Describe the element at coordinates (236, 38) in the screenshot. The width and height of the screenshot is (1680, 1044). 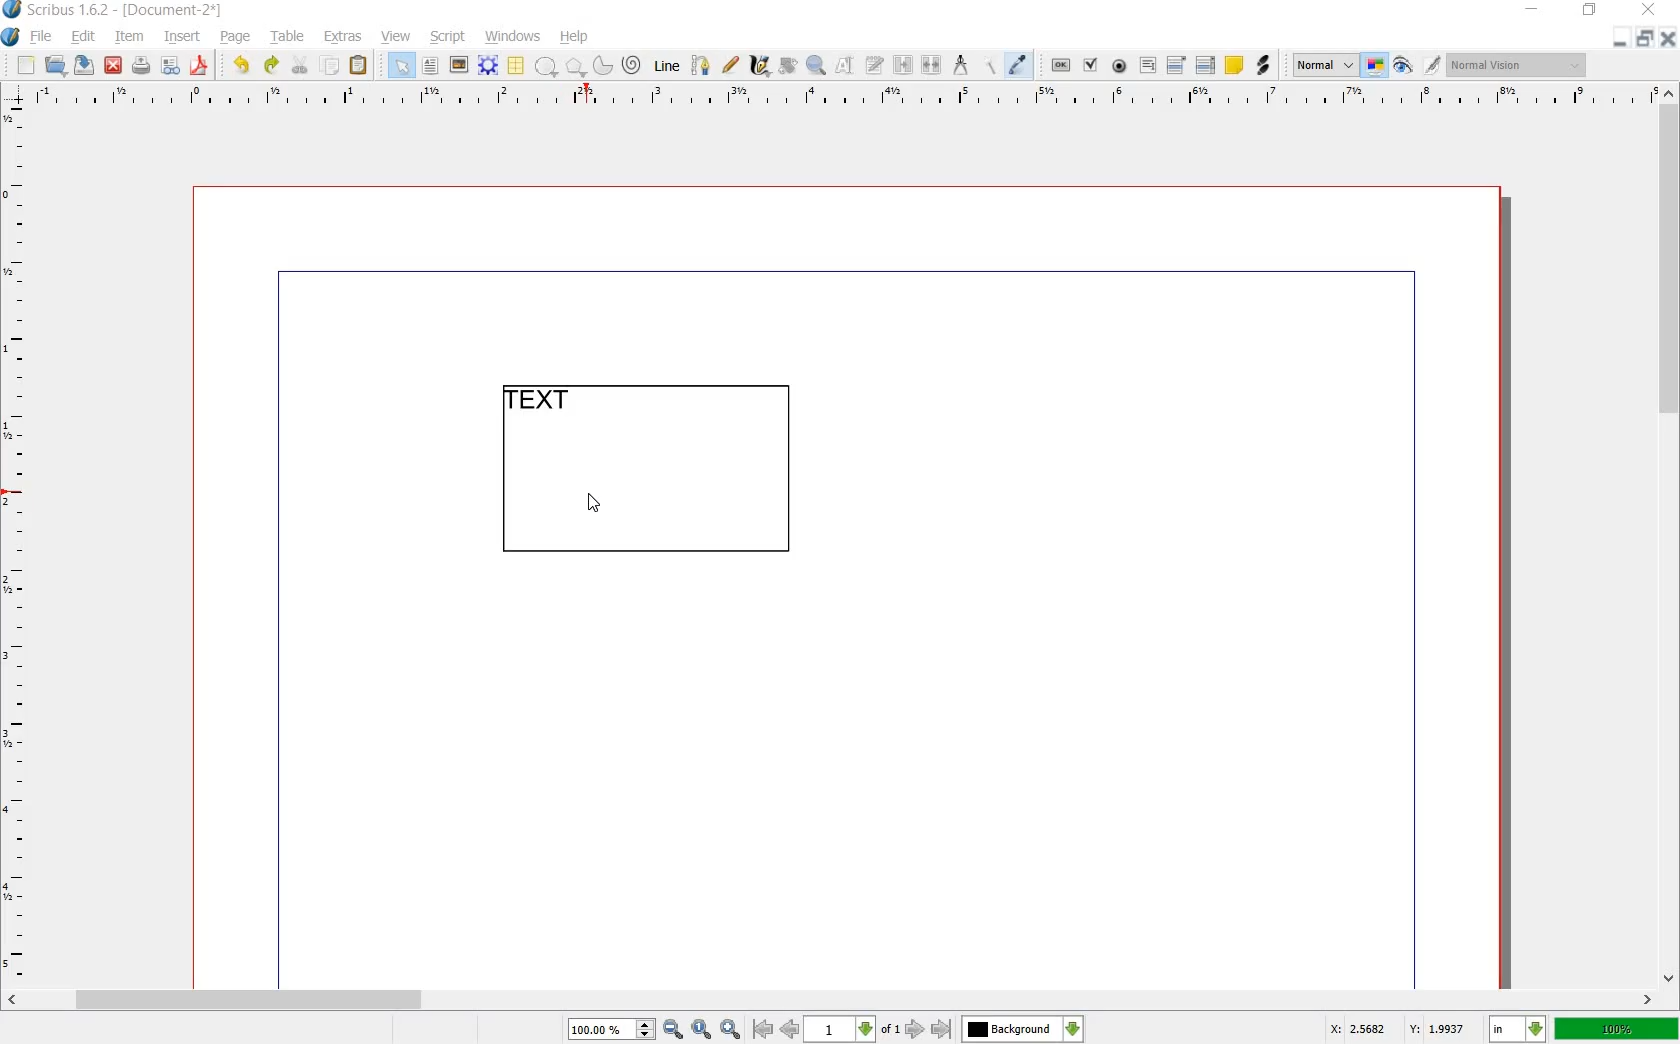
I see `page` at that location.